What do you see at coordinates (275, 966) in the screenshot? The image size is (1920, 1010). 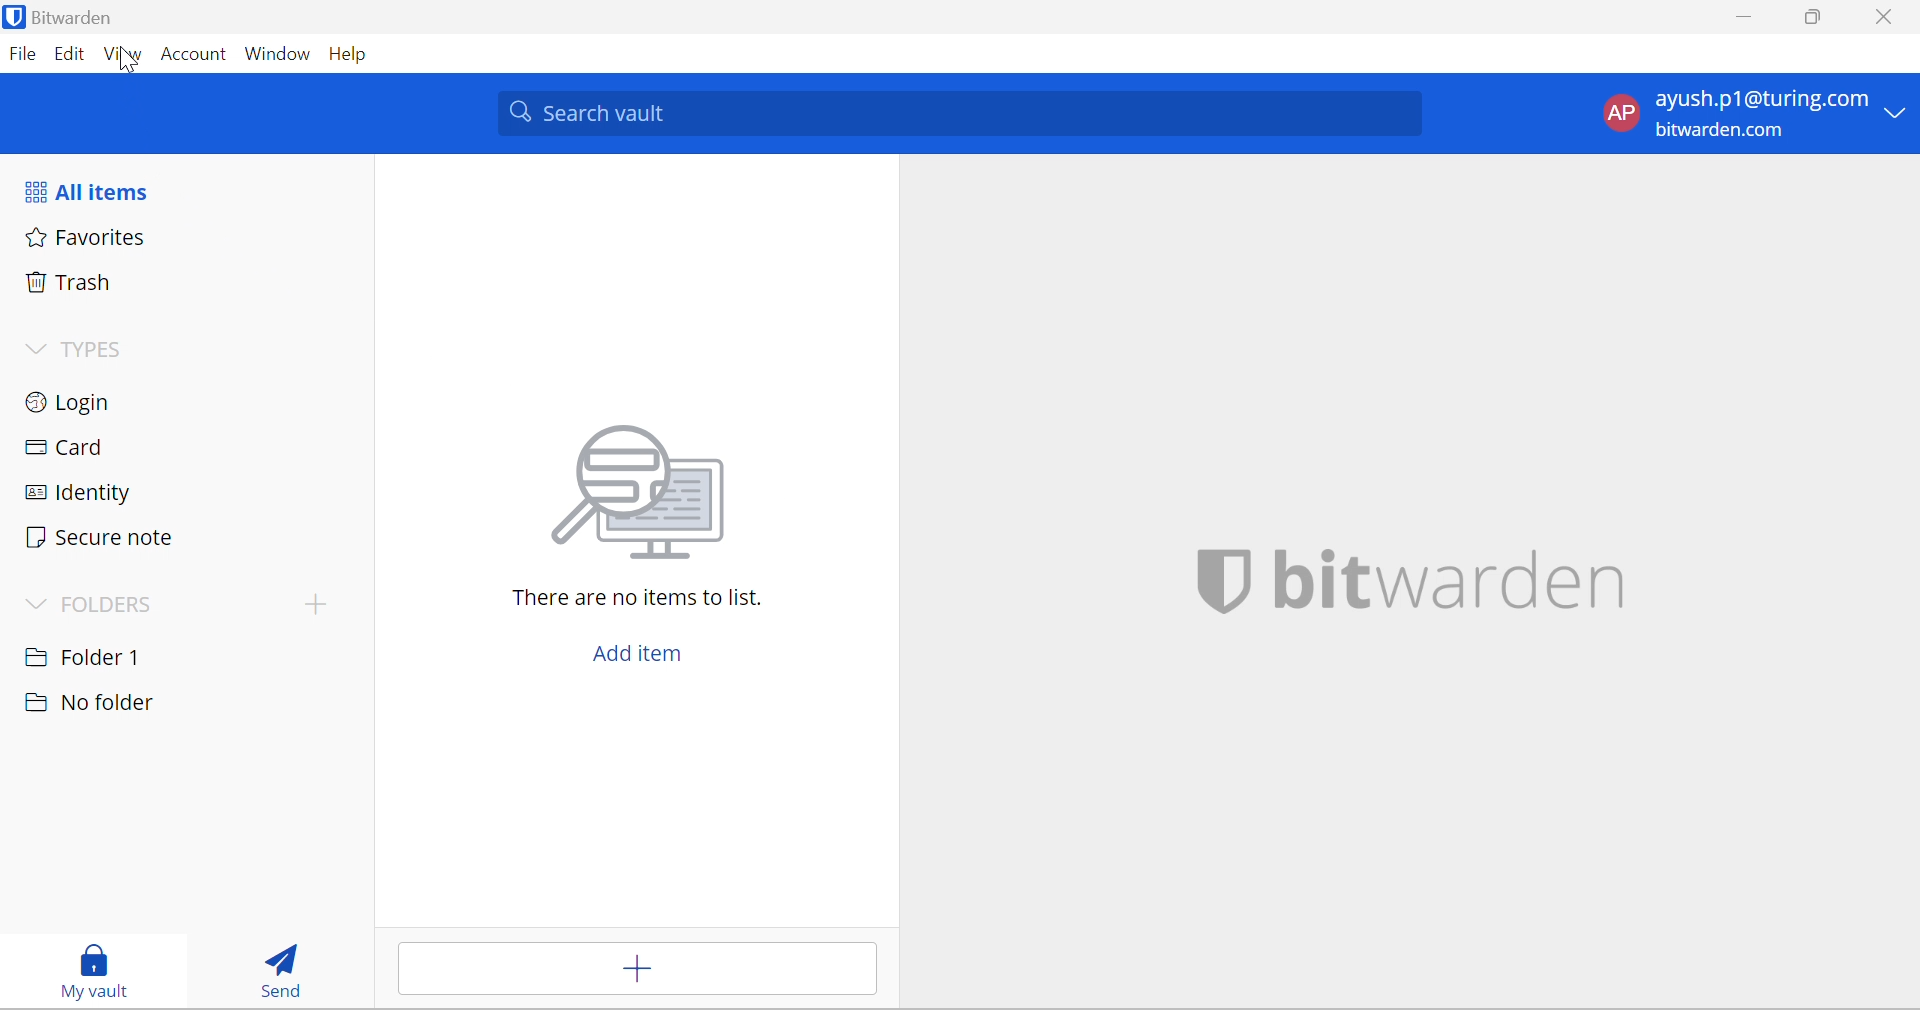 I see `Send` at bounding box center [275, 966].